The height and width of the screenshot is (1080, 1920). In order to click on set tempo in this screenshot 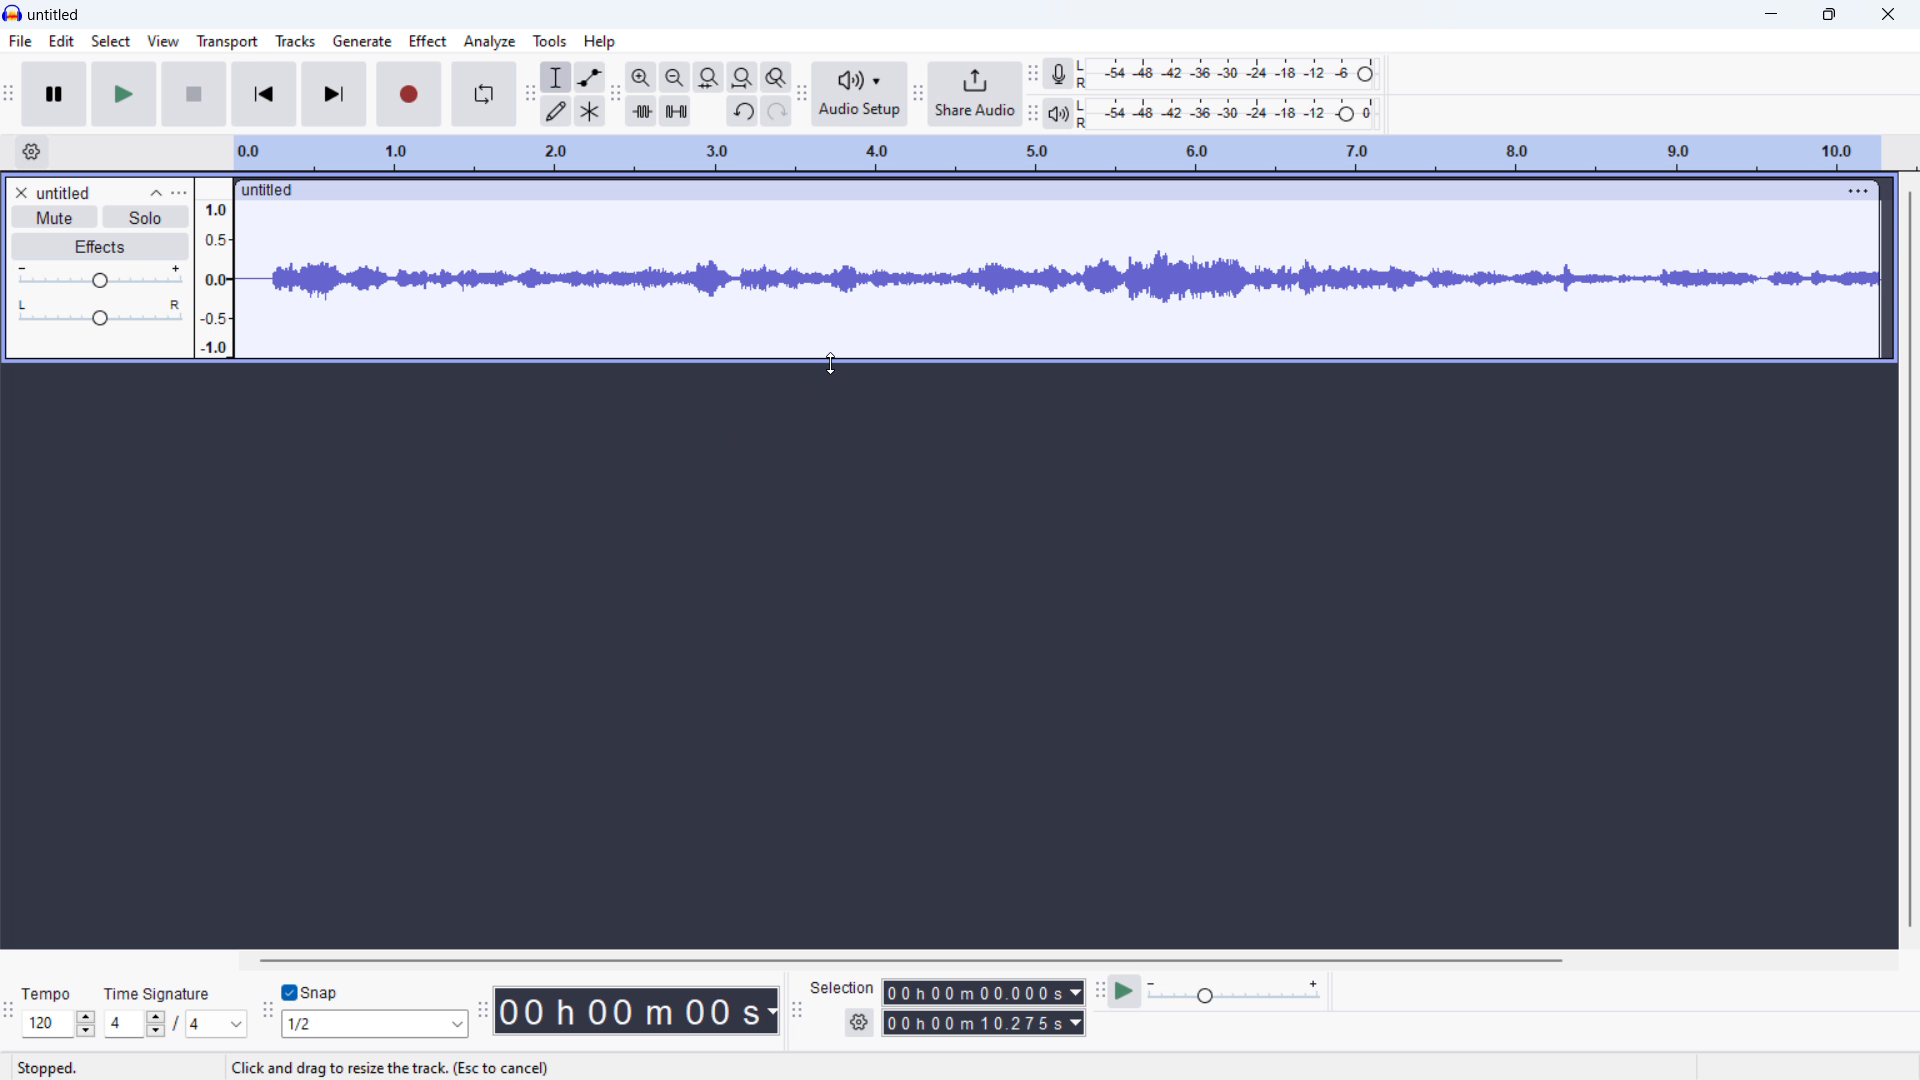, I will do `click(58, 1024)`.